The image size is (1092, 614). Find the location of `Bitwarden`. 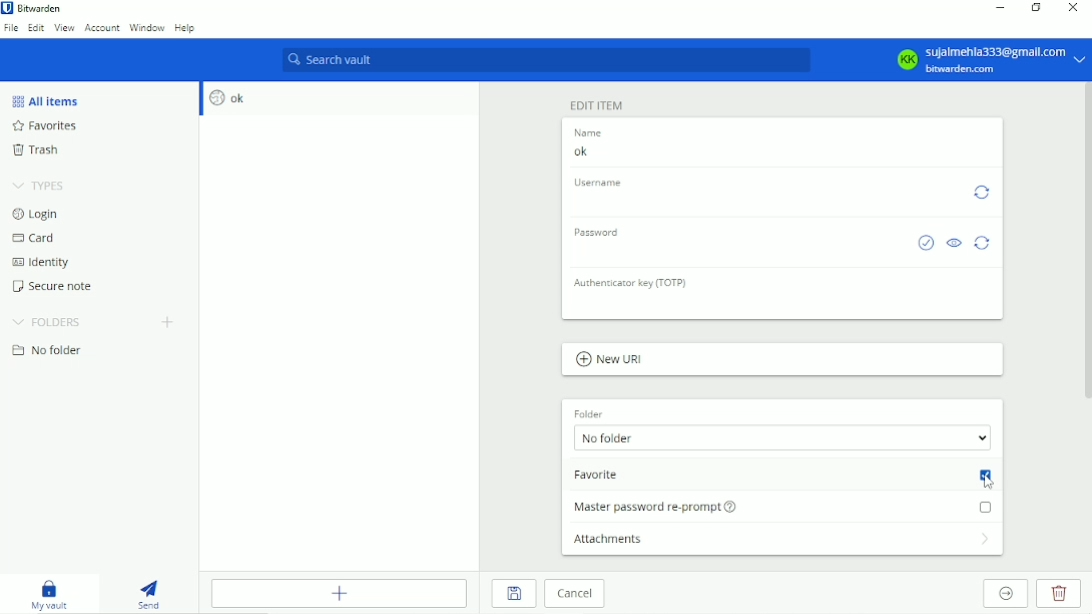

Bitwarden is located at coordinates (40, 8).